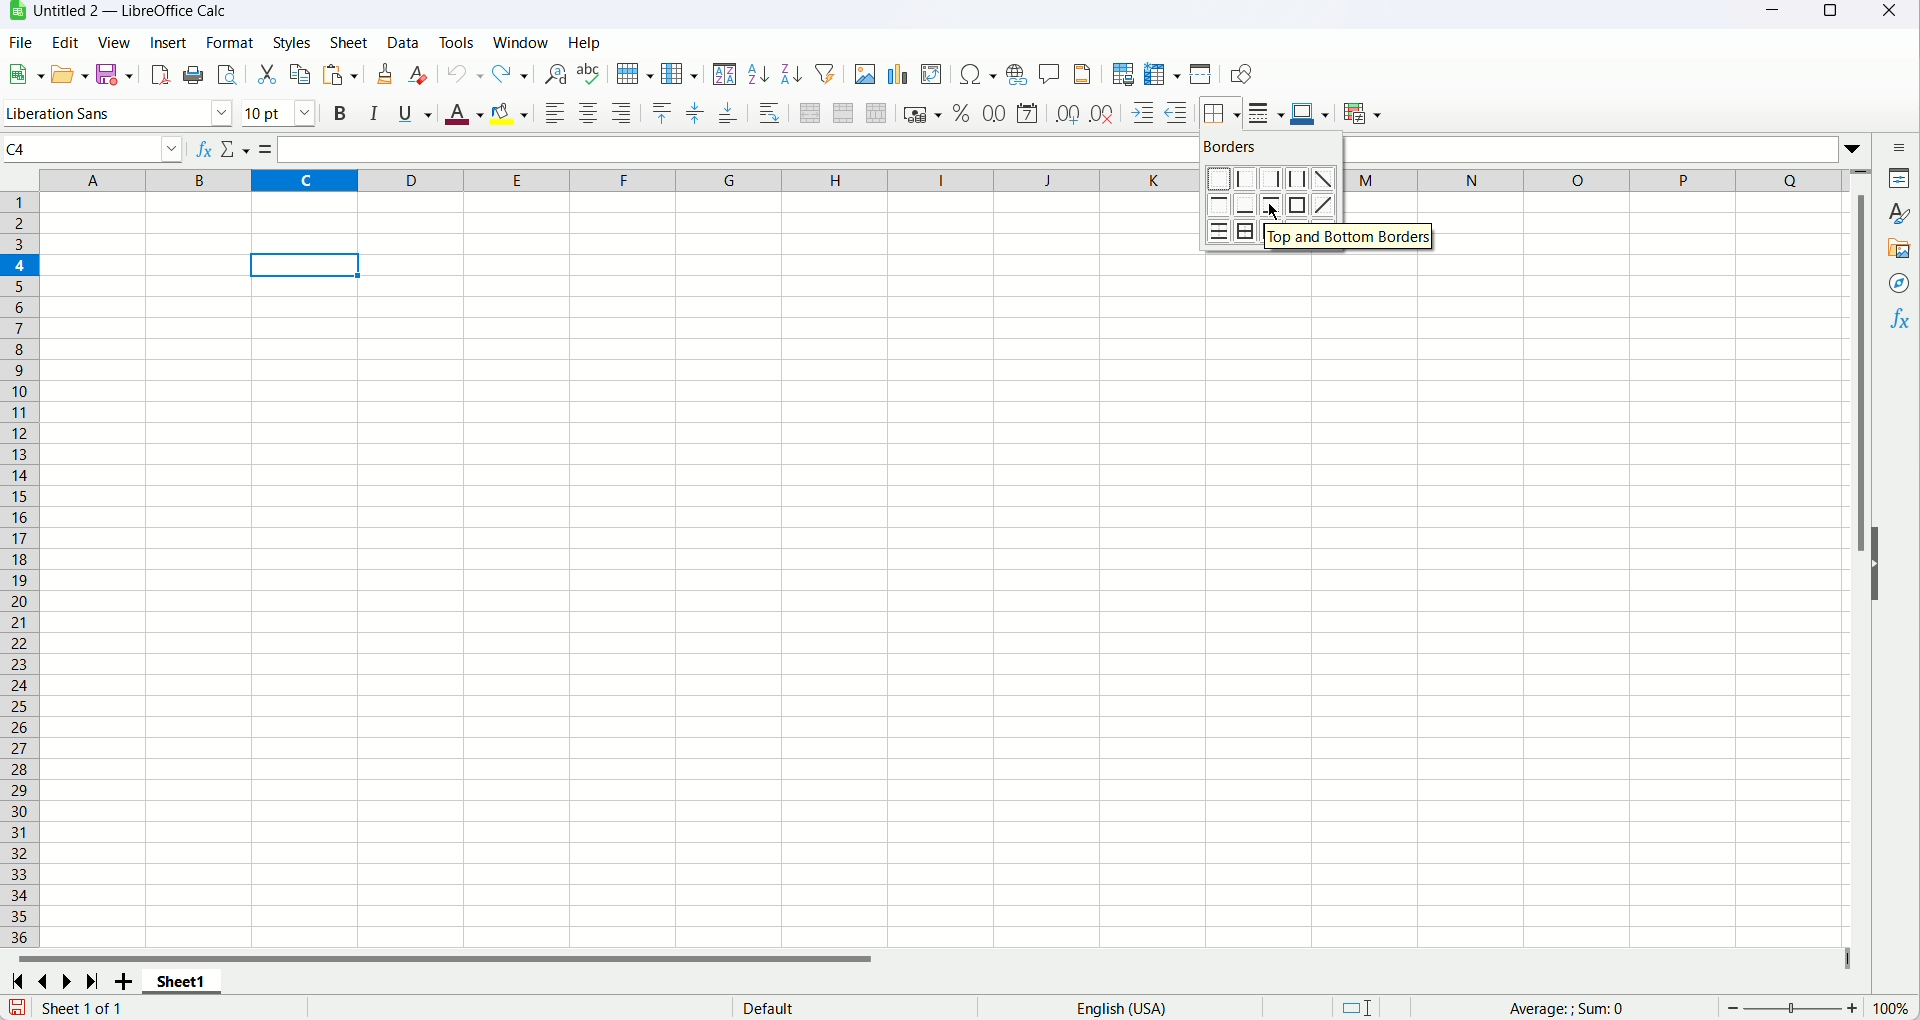 This screenshot has width=1920, height=1020. Describe the element at coordinates (269, 151) in the screenshot. I see `Formula` at that location.